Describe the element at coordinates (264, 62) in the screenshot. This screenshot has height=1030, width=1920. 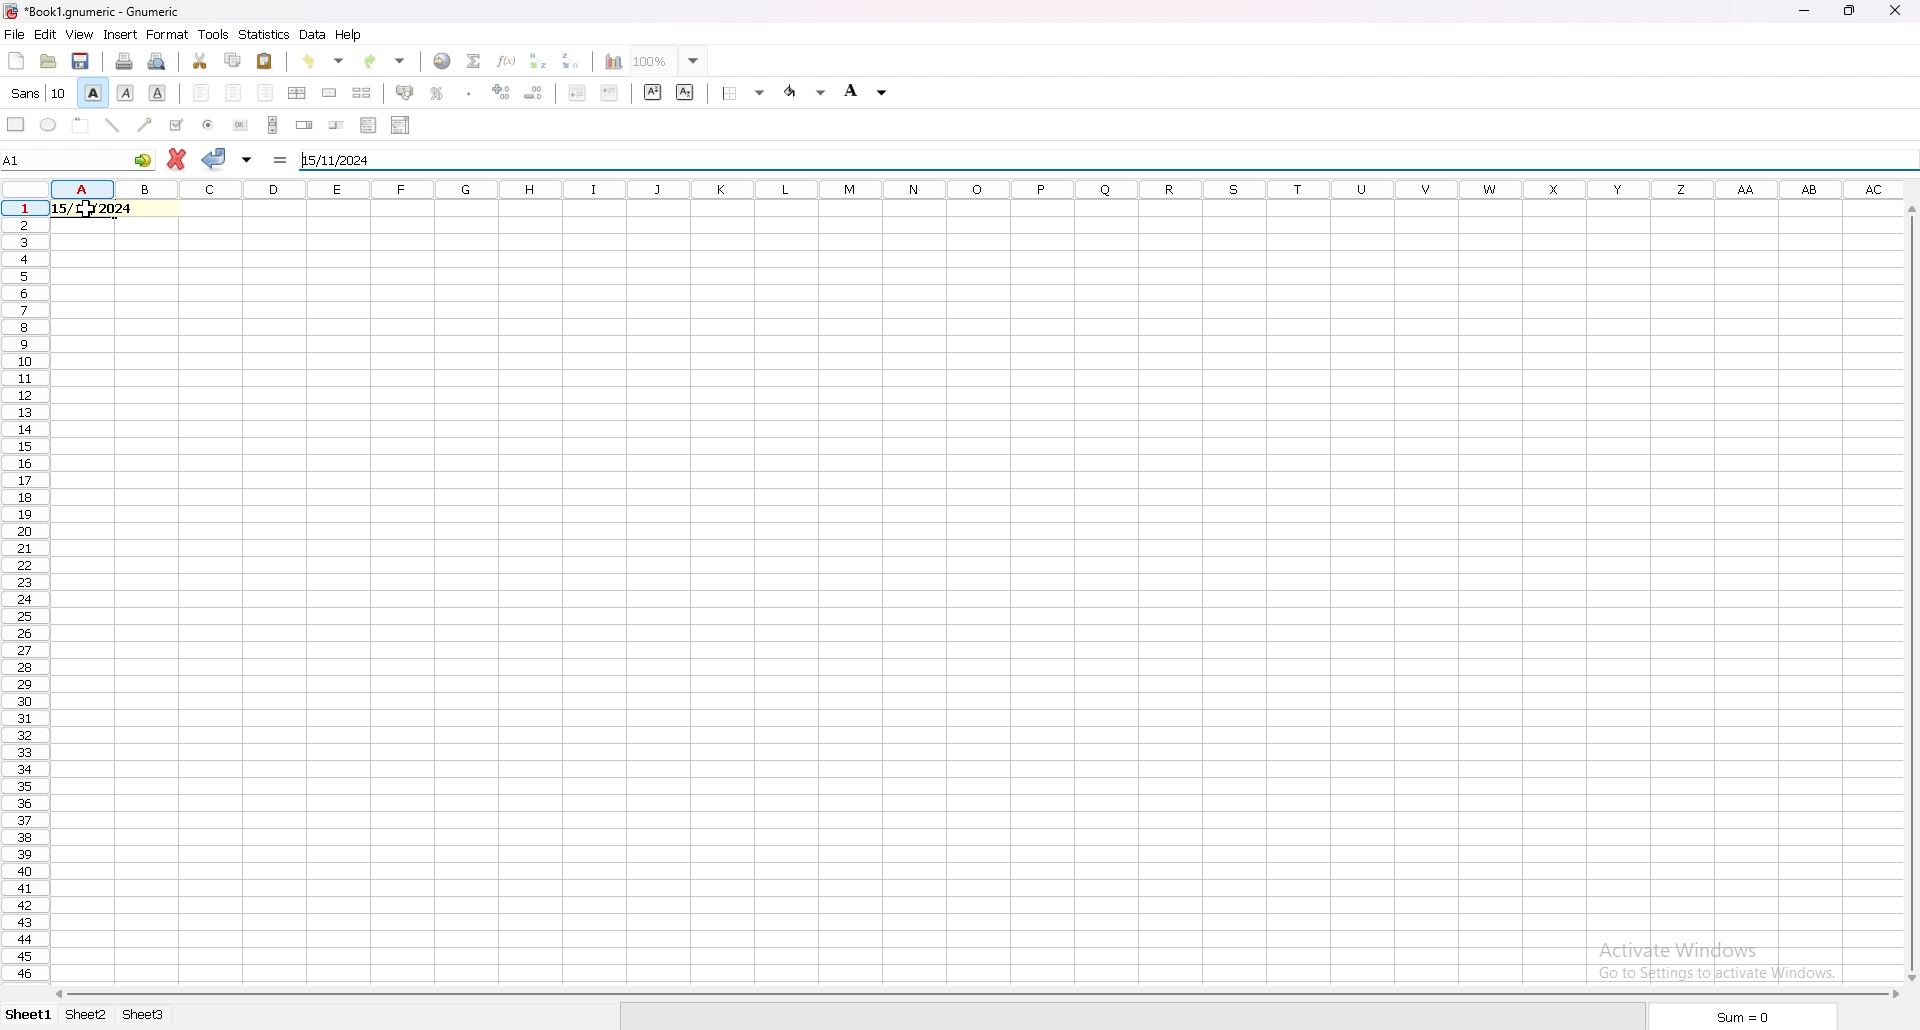
I see `paste` at that location.